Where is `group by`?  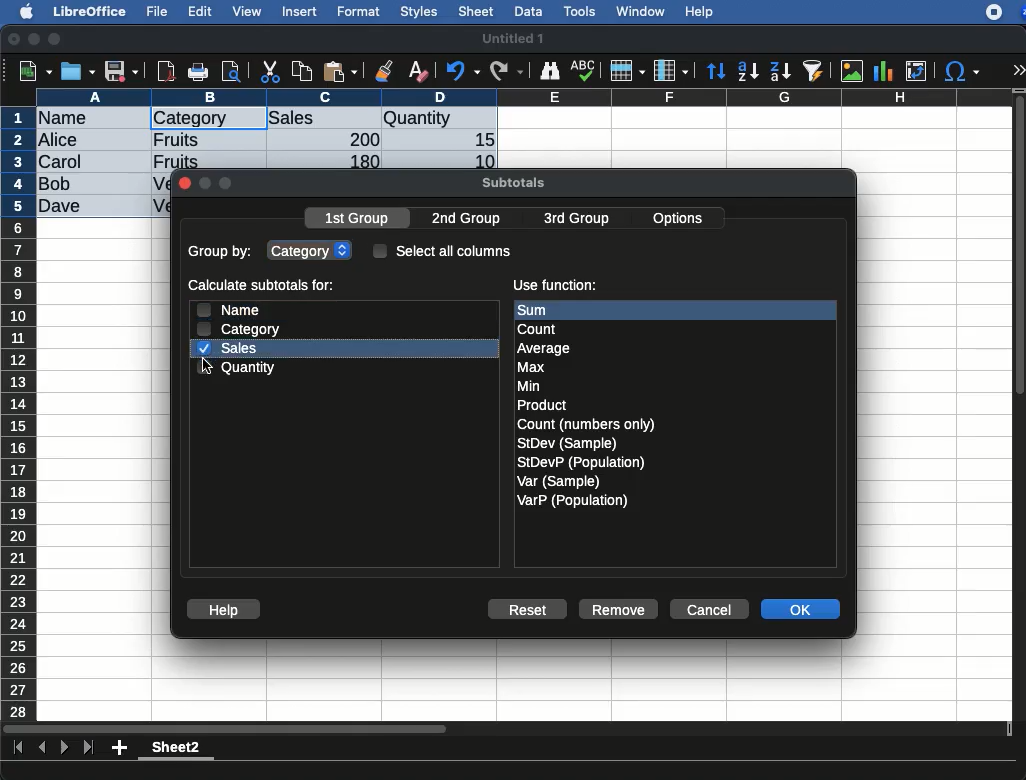 group by is located at coordinates (222, 253).